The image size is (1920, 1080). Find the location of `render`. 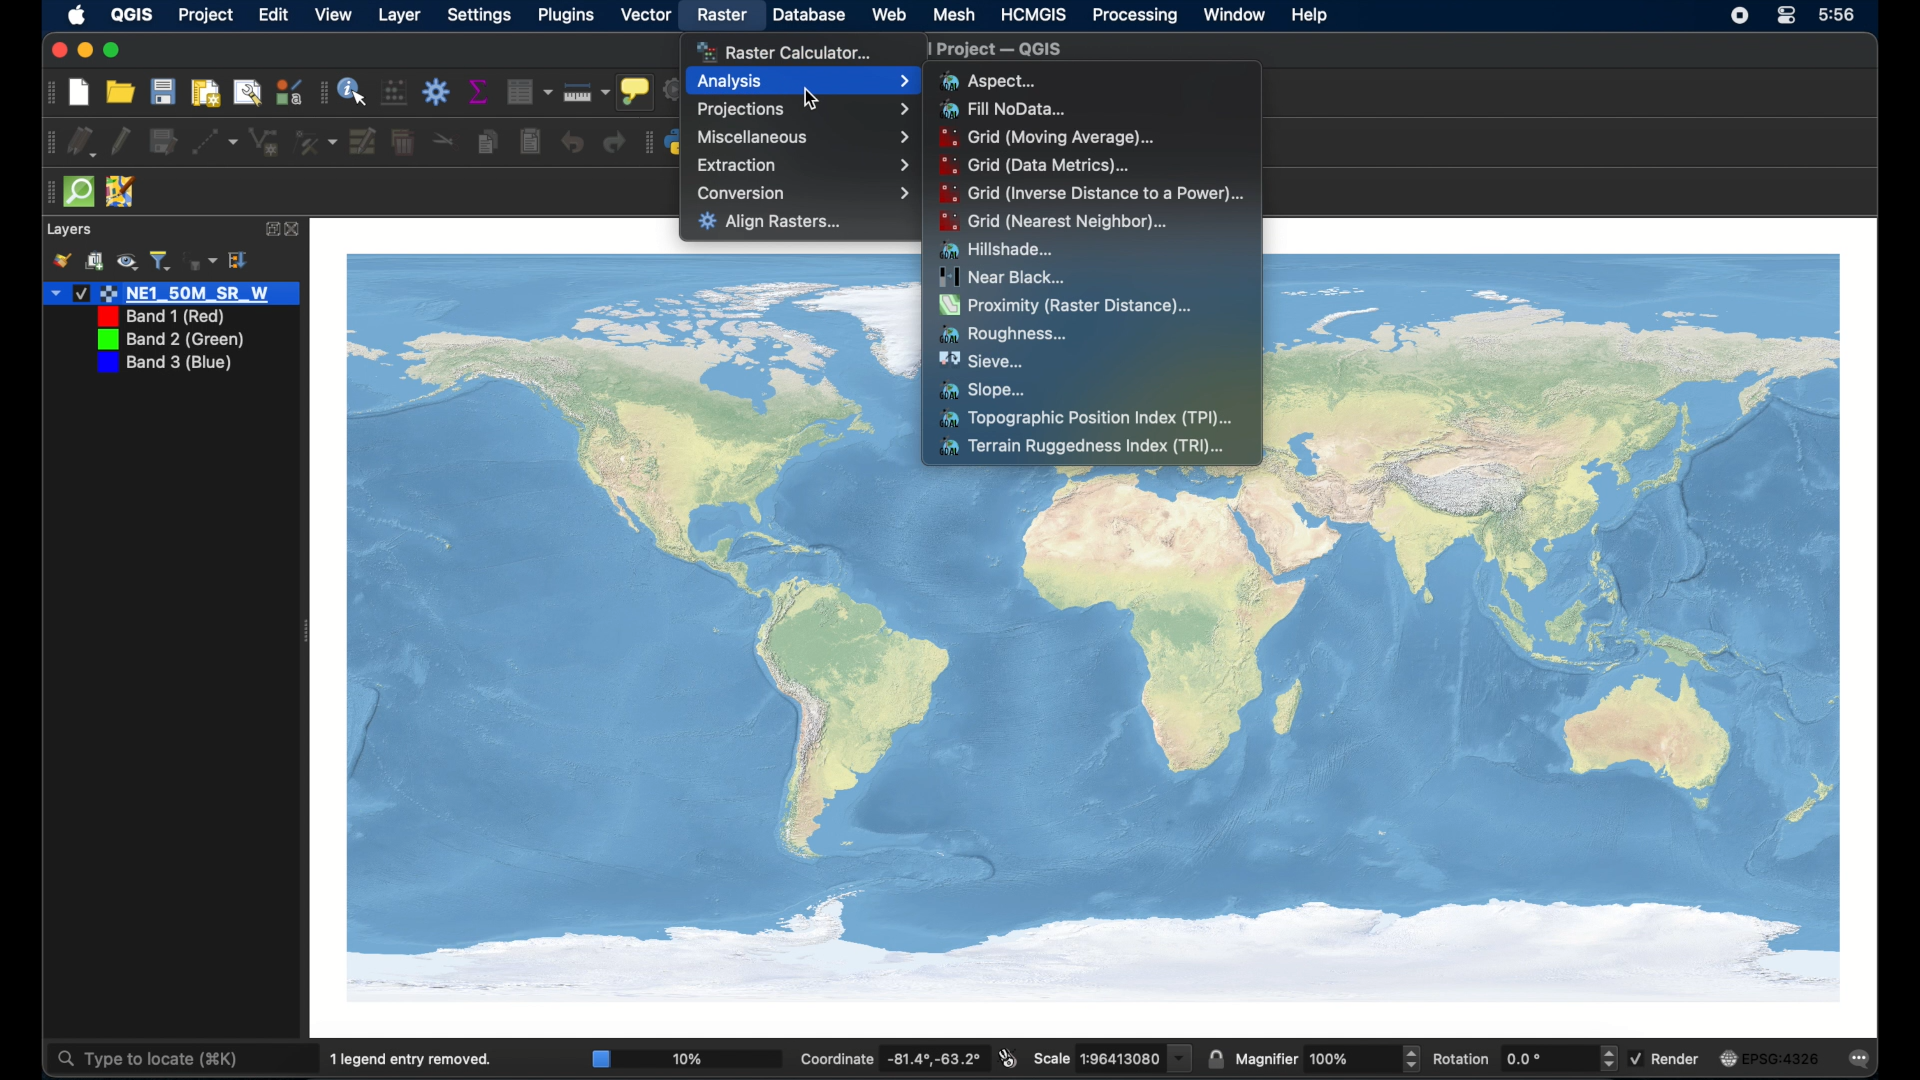

render is located at coordinates (1664, 1058).